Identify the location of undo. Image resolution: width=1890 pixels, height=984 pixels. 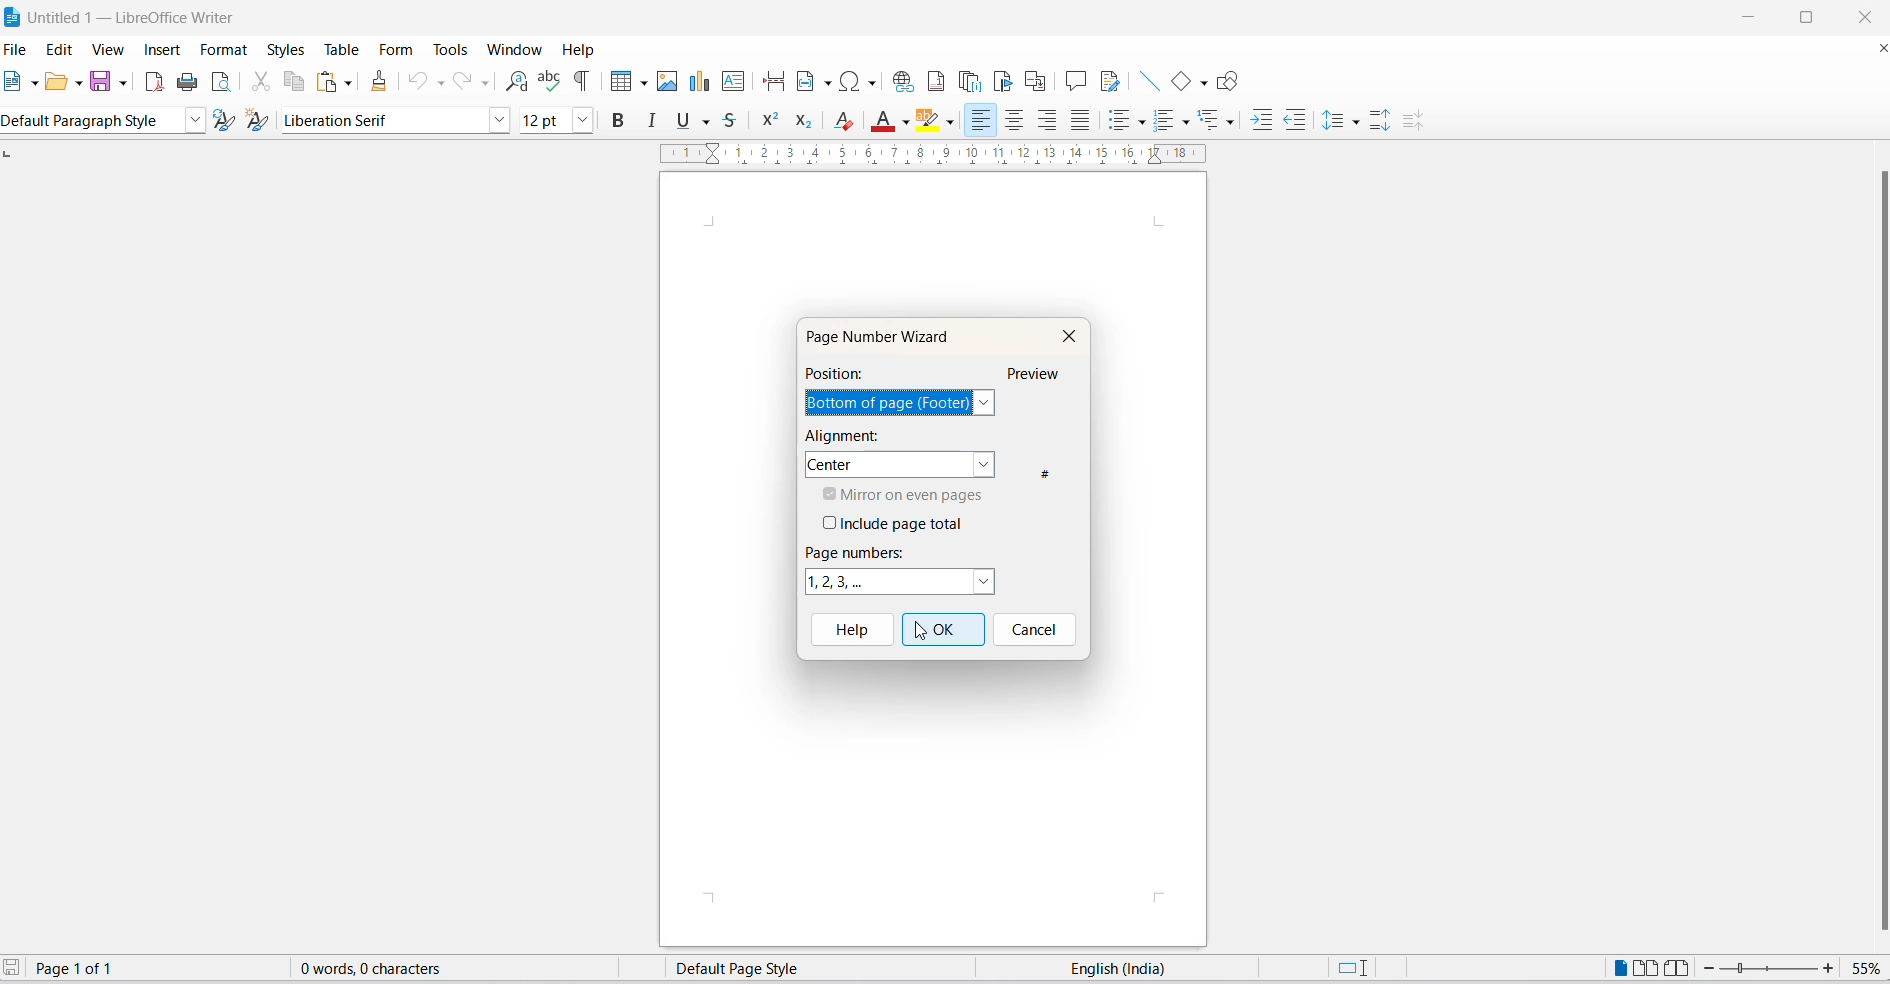
(419, 84).